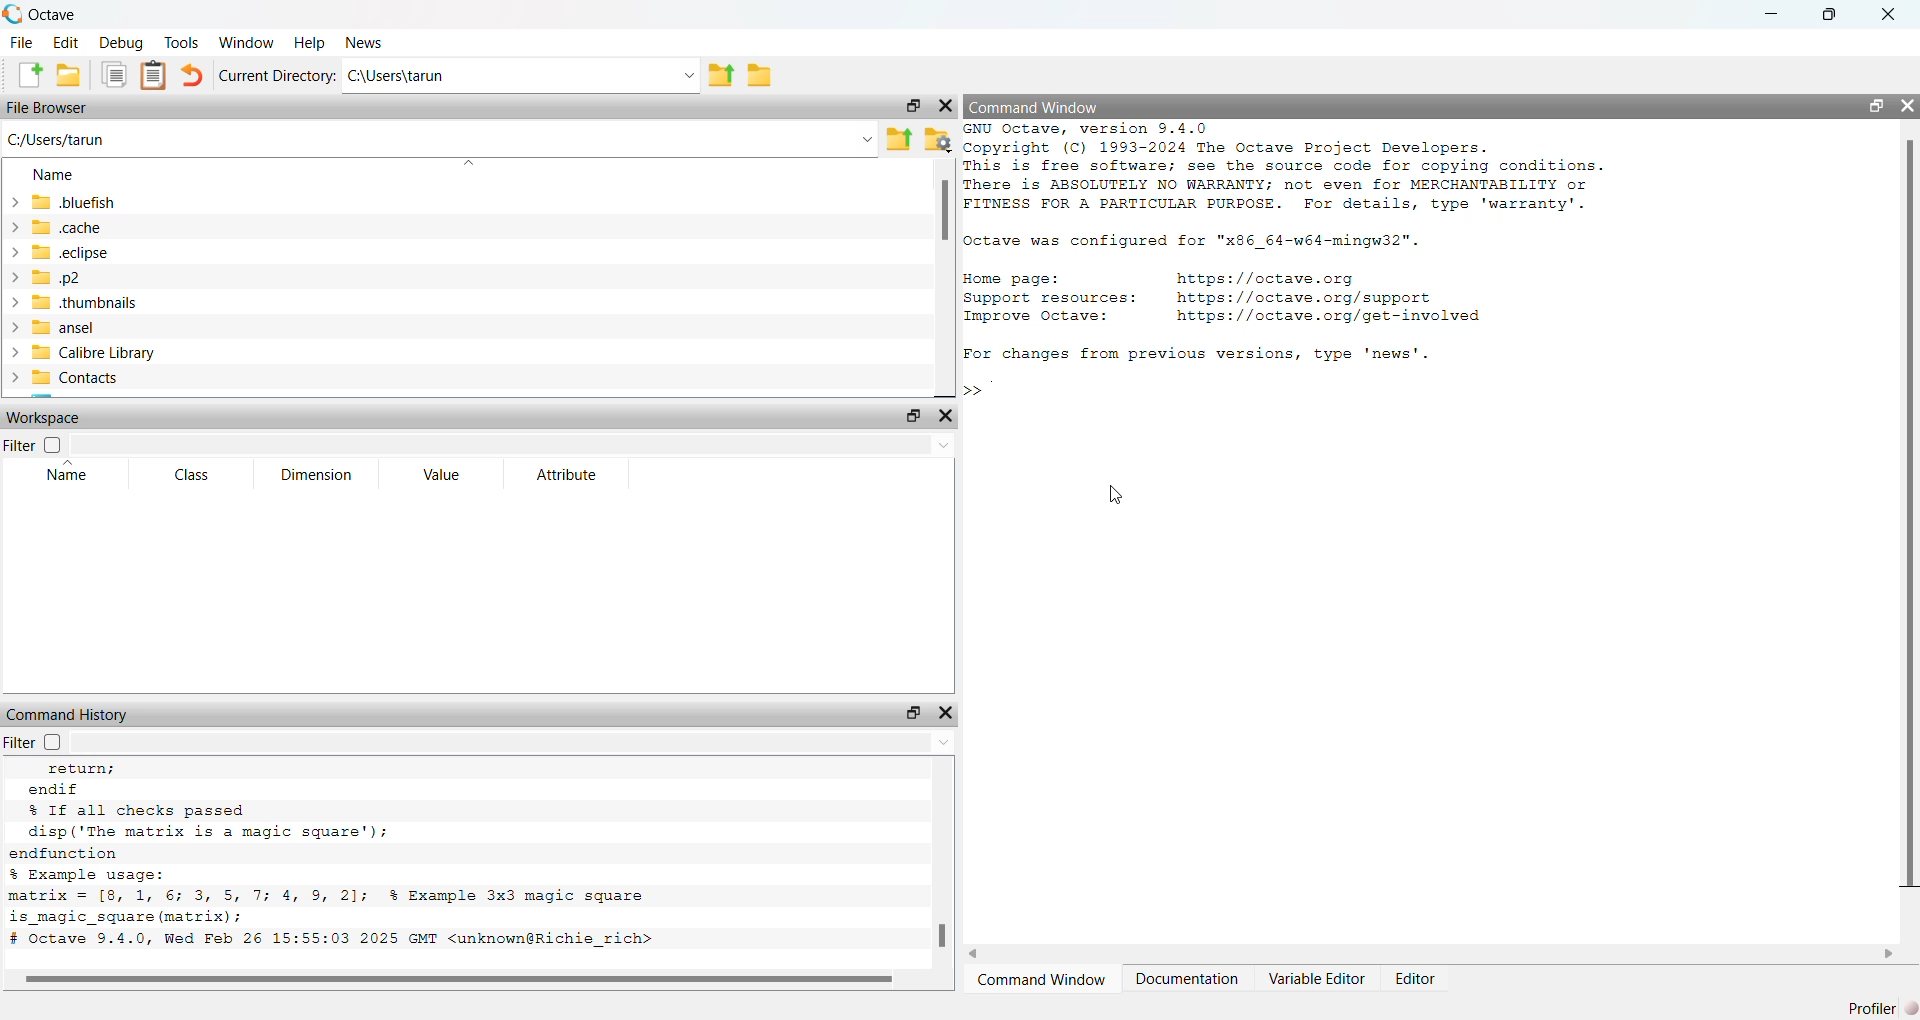 The width and height of the screenshot is (1920, 1020). What do you see at coordinates (1416, 978) in the screenshot?
I see `Editor` at bounding box center [1416, 978].